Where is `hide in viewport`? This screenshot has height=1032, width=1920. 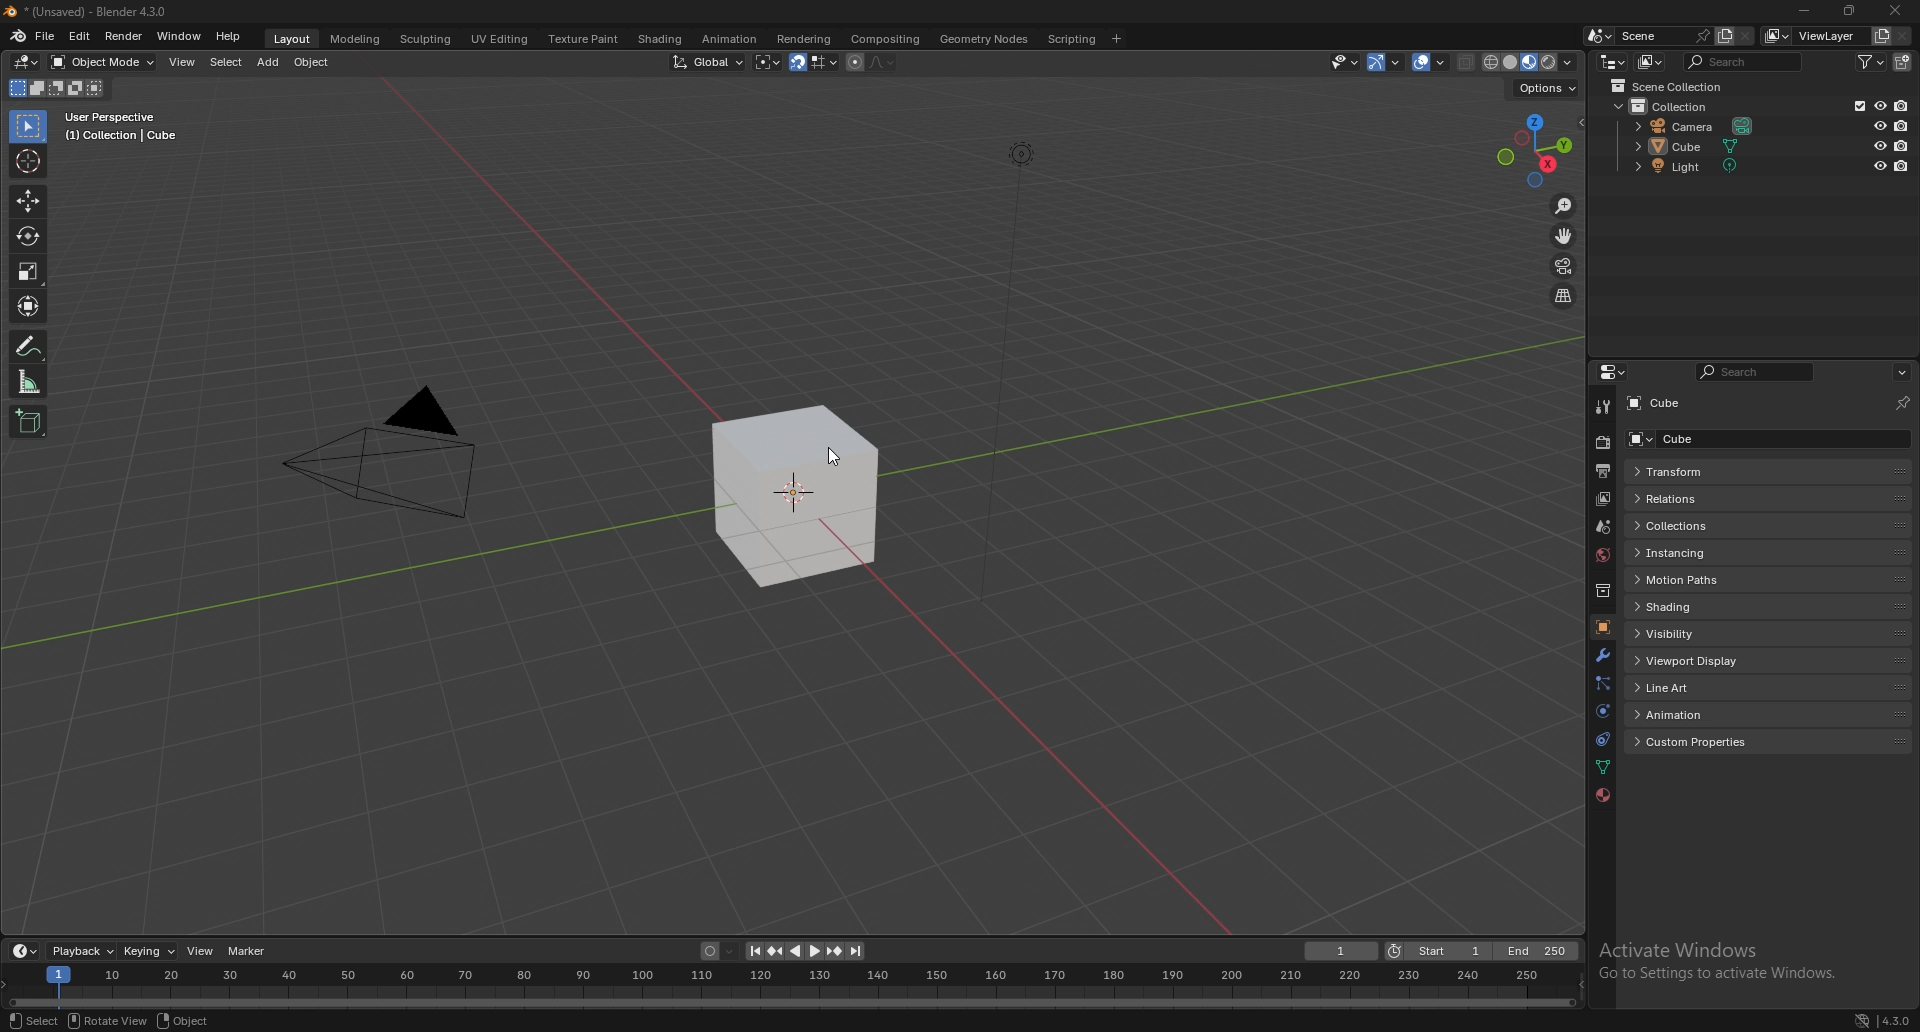
hide in viewport is located at coordinates (1880, 165).